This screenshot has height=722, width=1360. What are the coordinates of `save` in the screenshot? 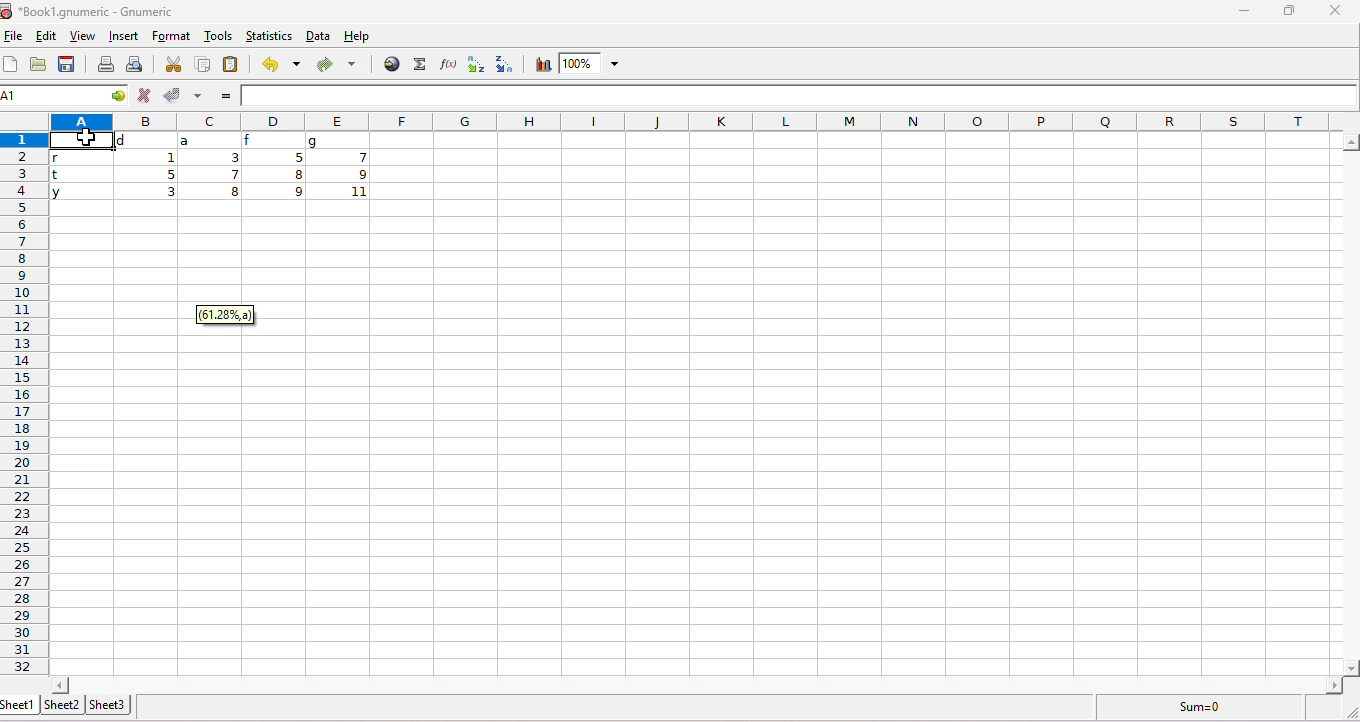 It's located at (69, 65).